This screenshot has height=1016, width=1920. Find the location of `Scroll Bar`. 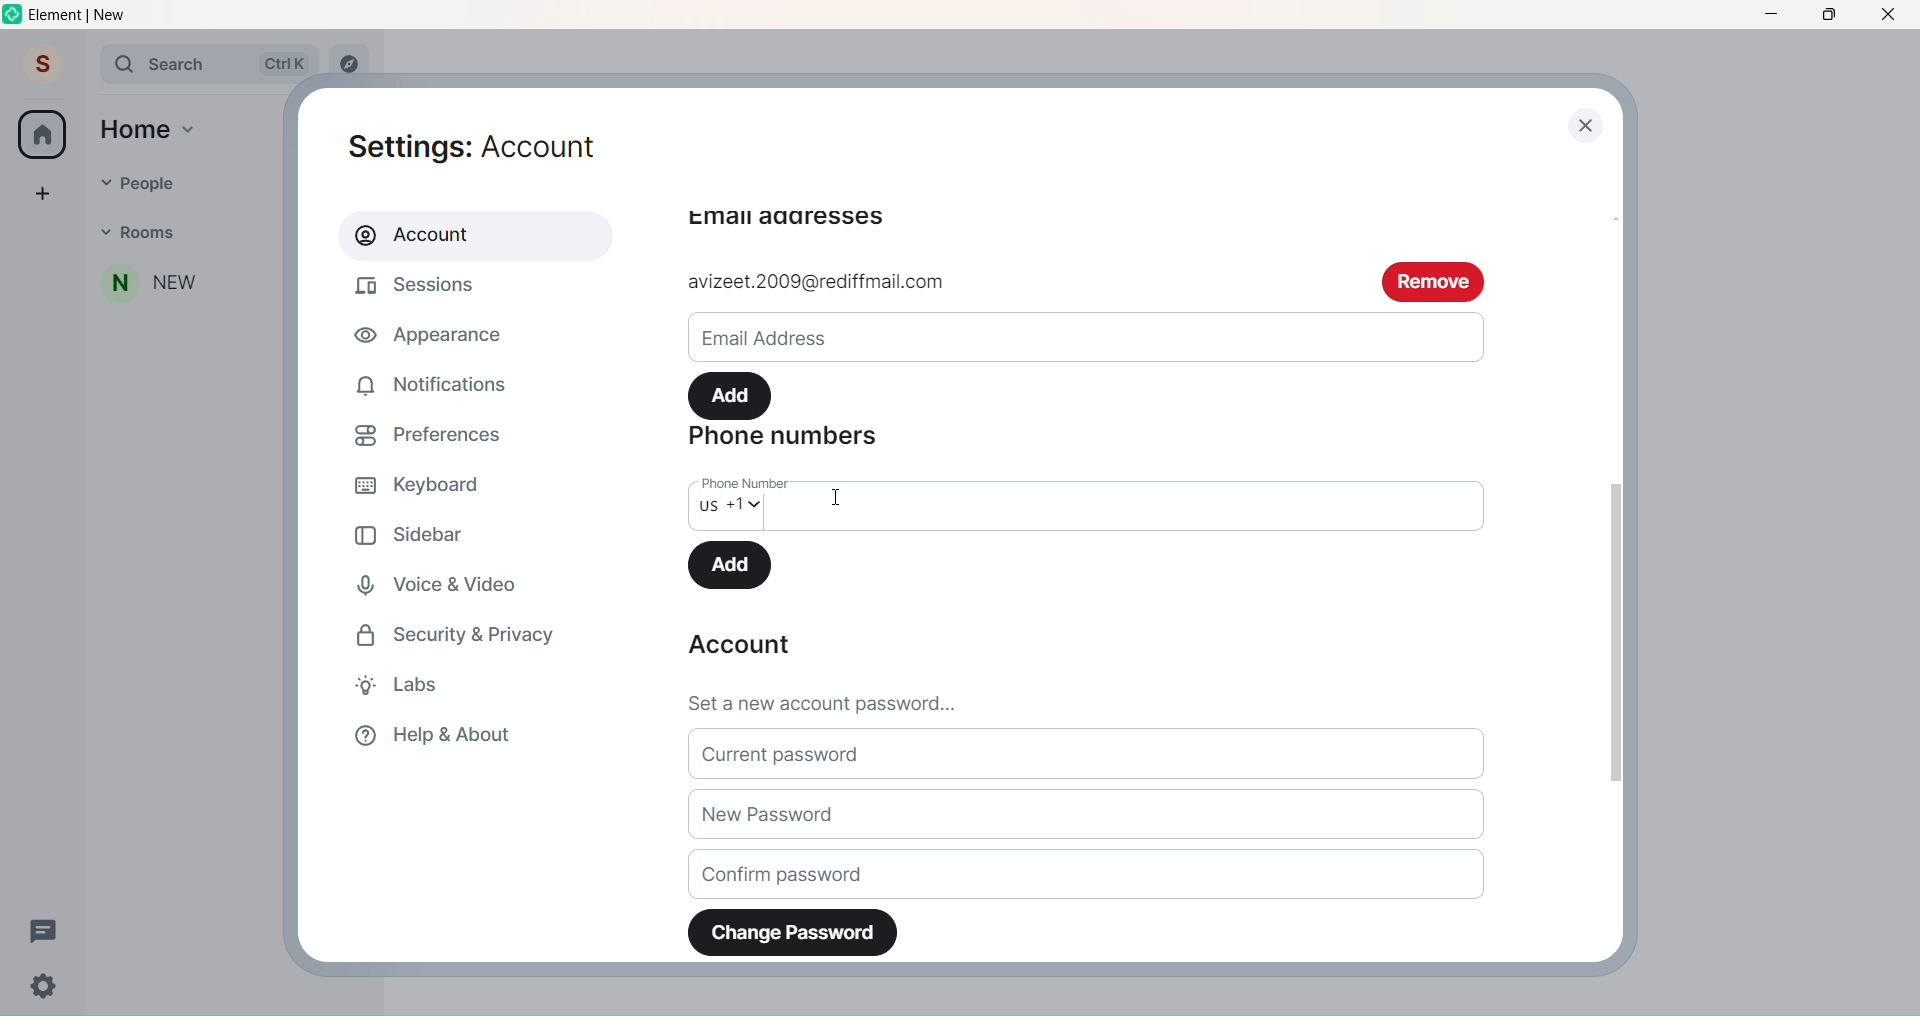

Scroll Bar is located at coordinates (1613, 627).